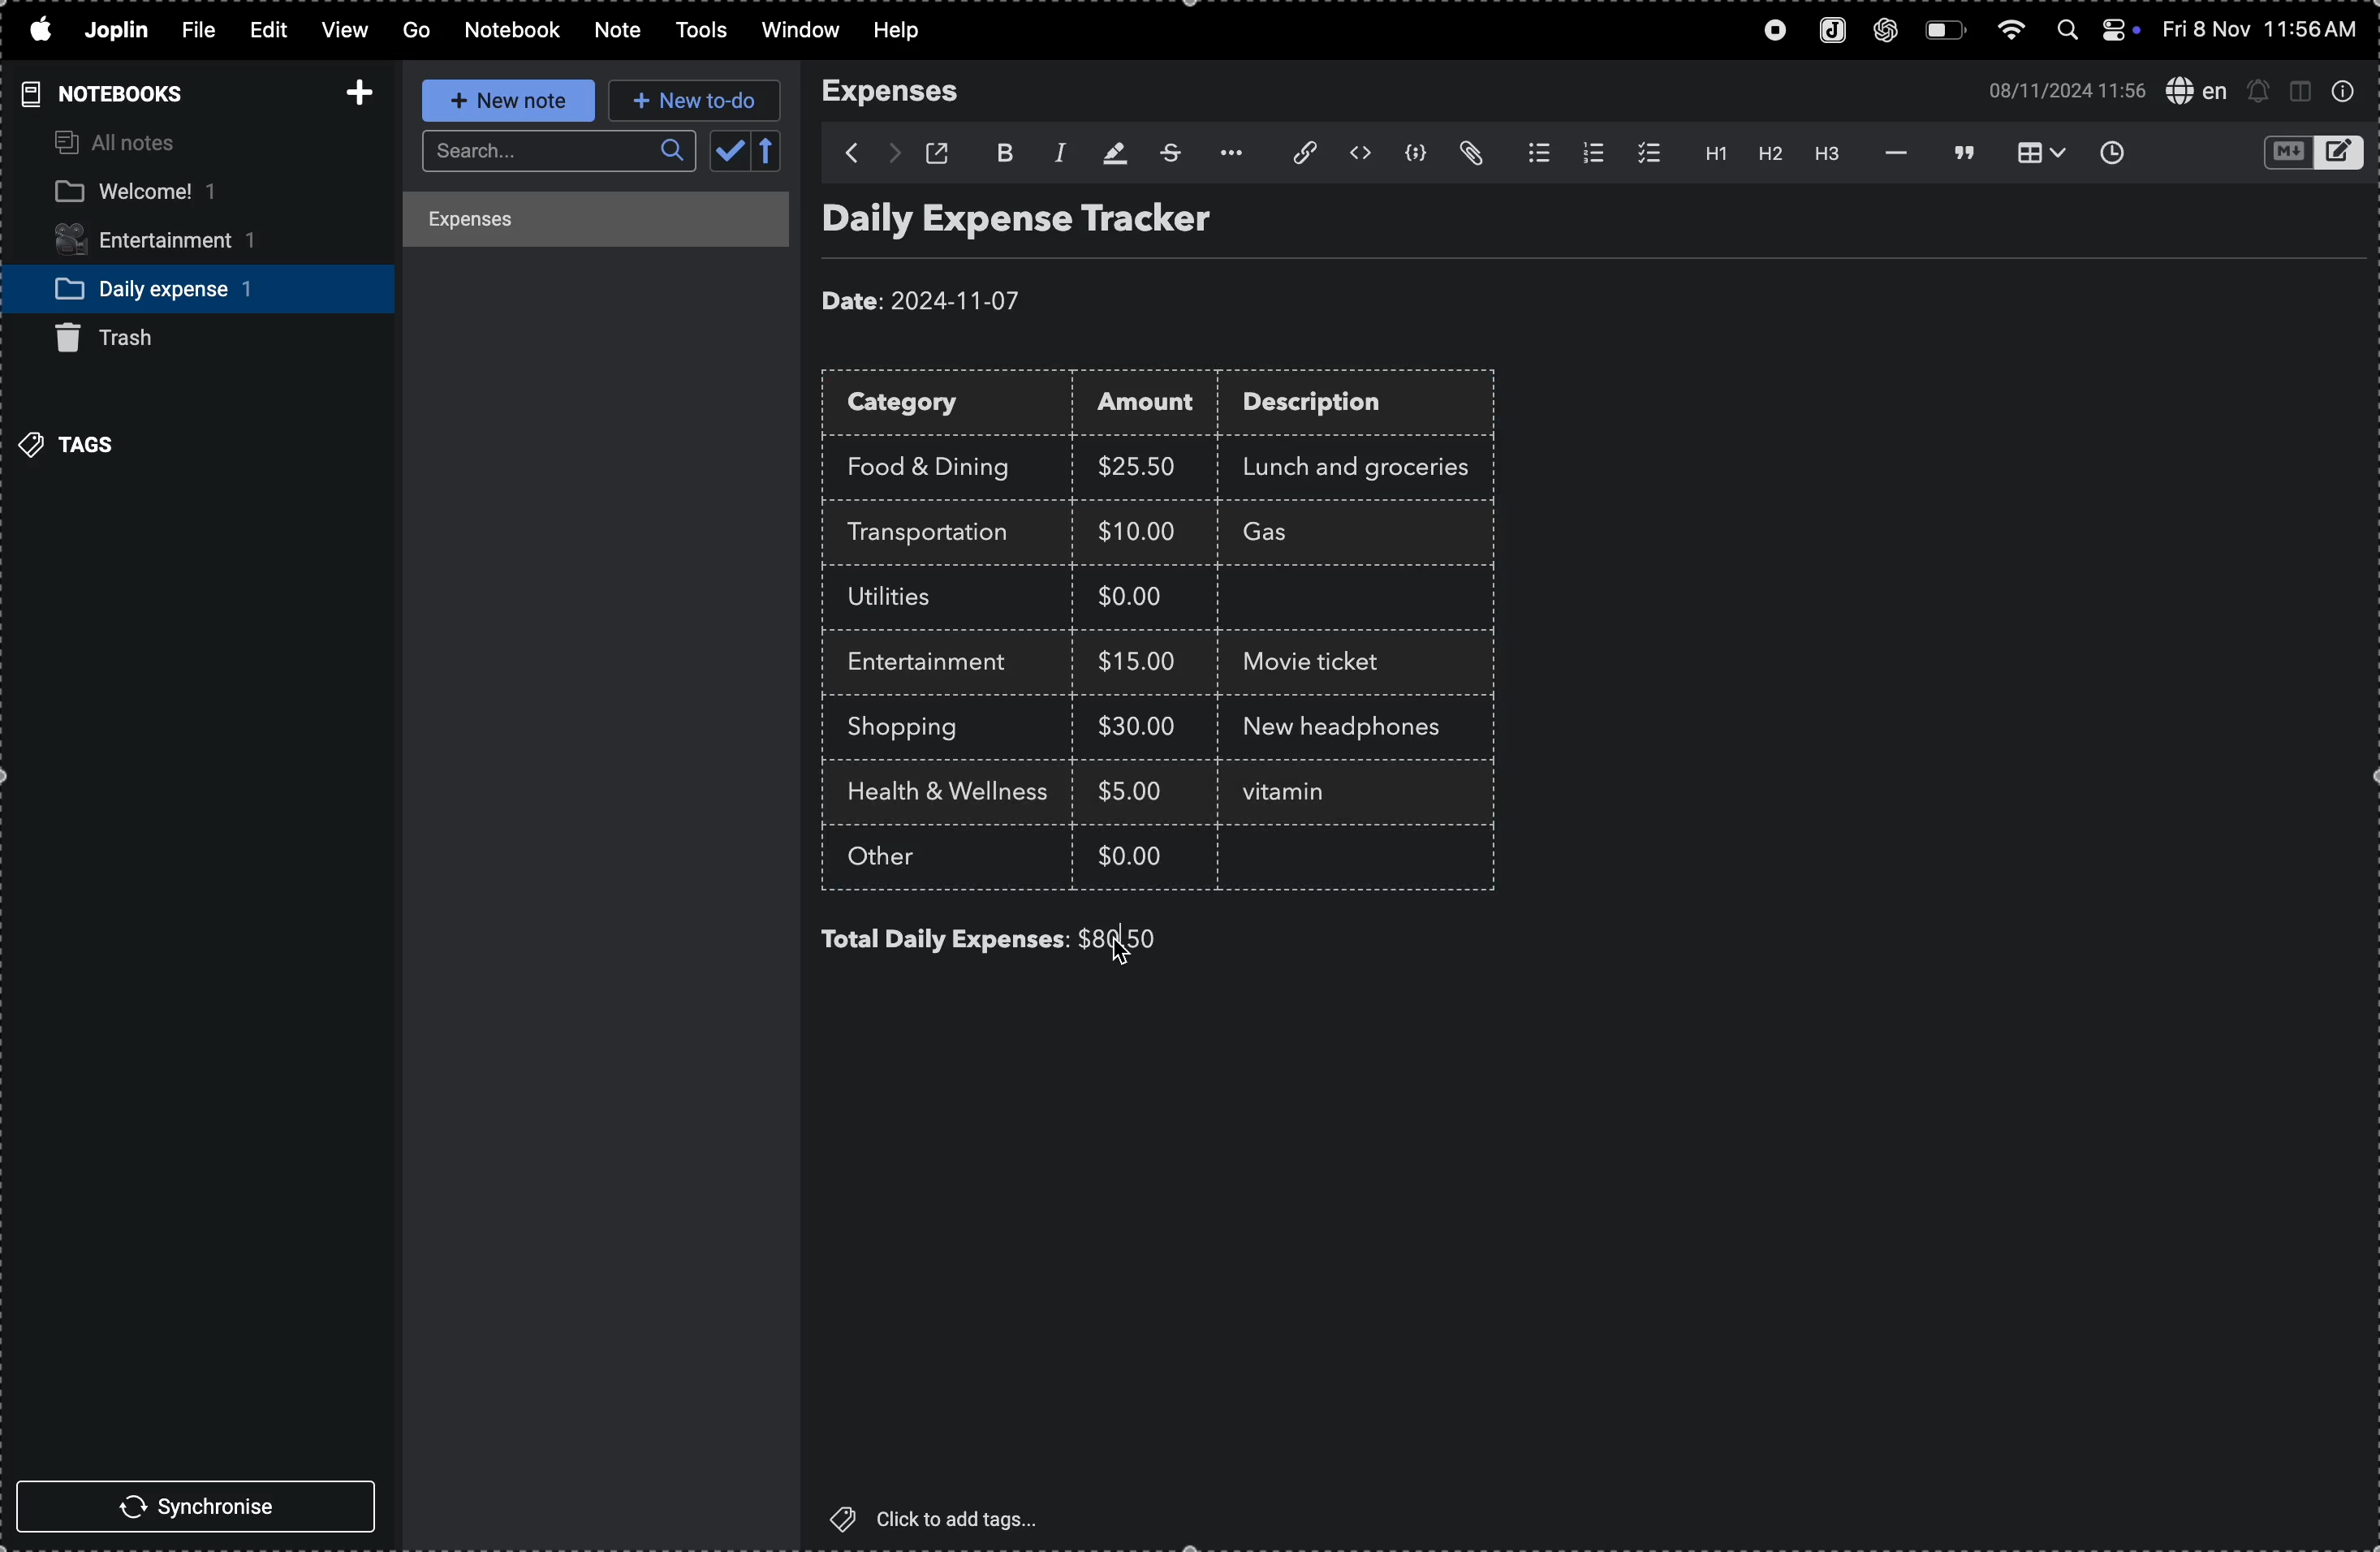 Image resolution: width=2380 pixels, height=1552 pixels. What do you see at coordinates (1055, 224) in the screenshot?
I see `Daily expense tracker` at bounding box center [1055, 224].